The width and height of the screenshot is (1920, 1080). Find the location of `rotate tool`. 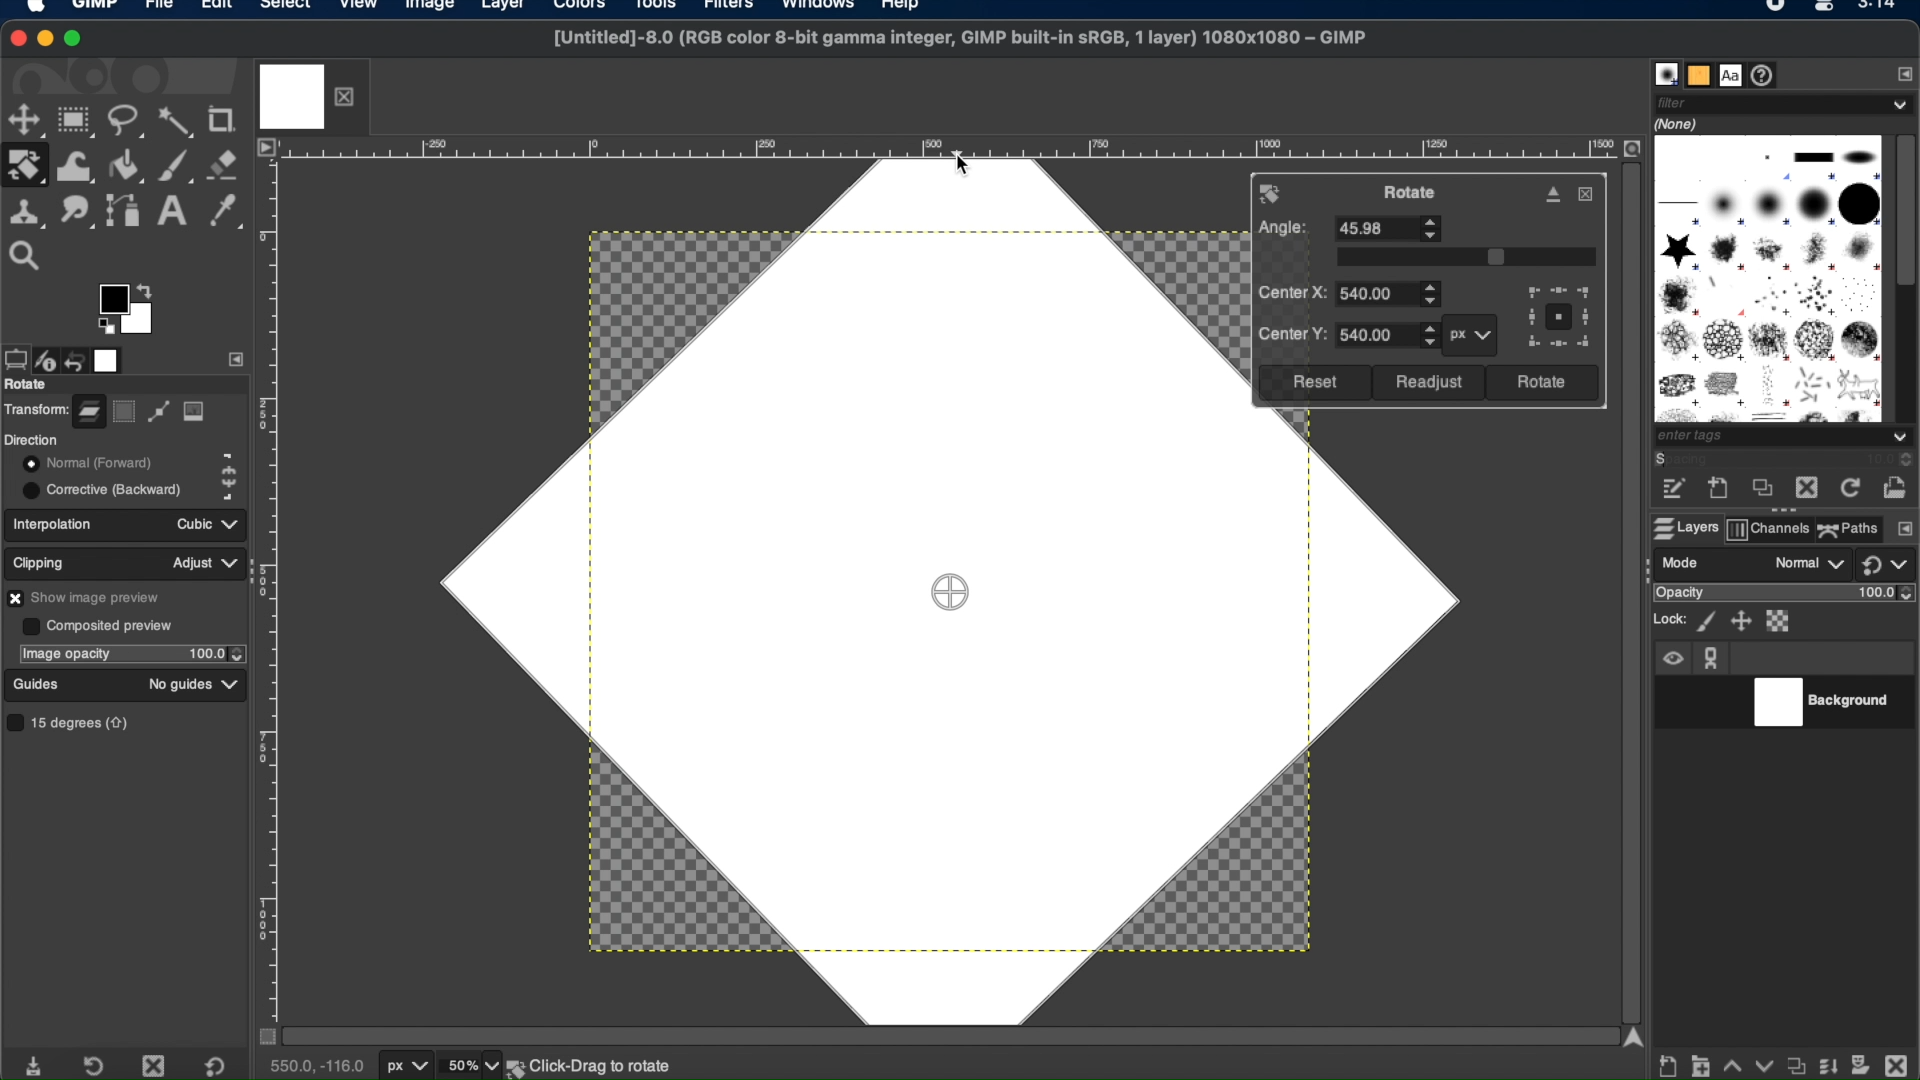

rotate tool is located at coordinates (26, 165).